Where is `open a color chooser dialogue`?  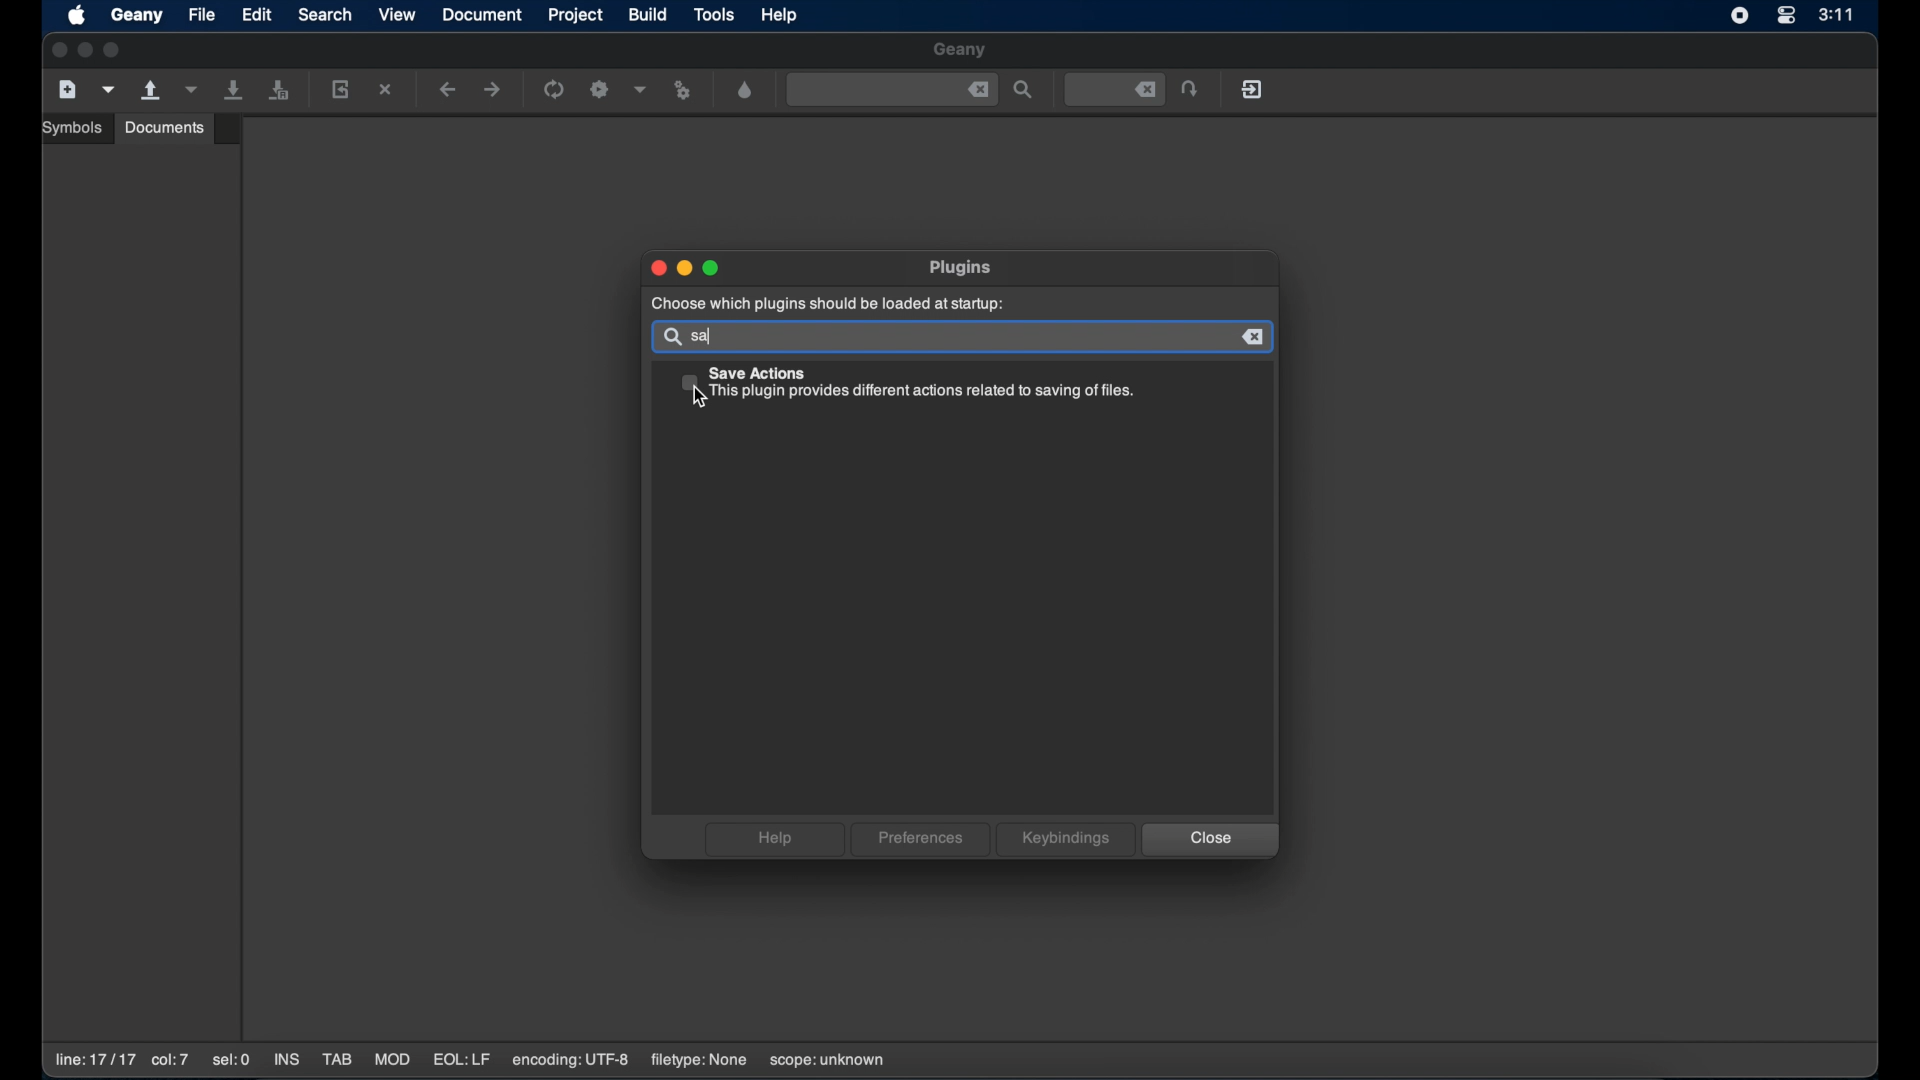
open a color chooser dialogue is located at coordinates (746, 91).